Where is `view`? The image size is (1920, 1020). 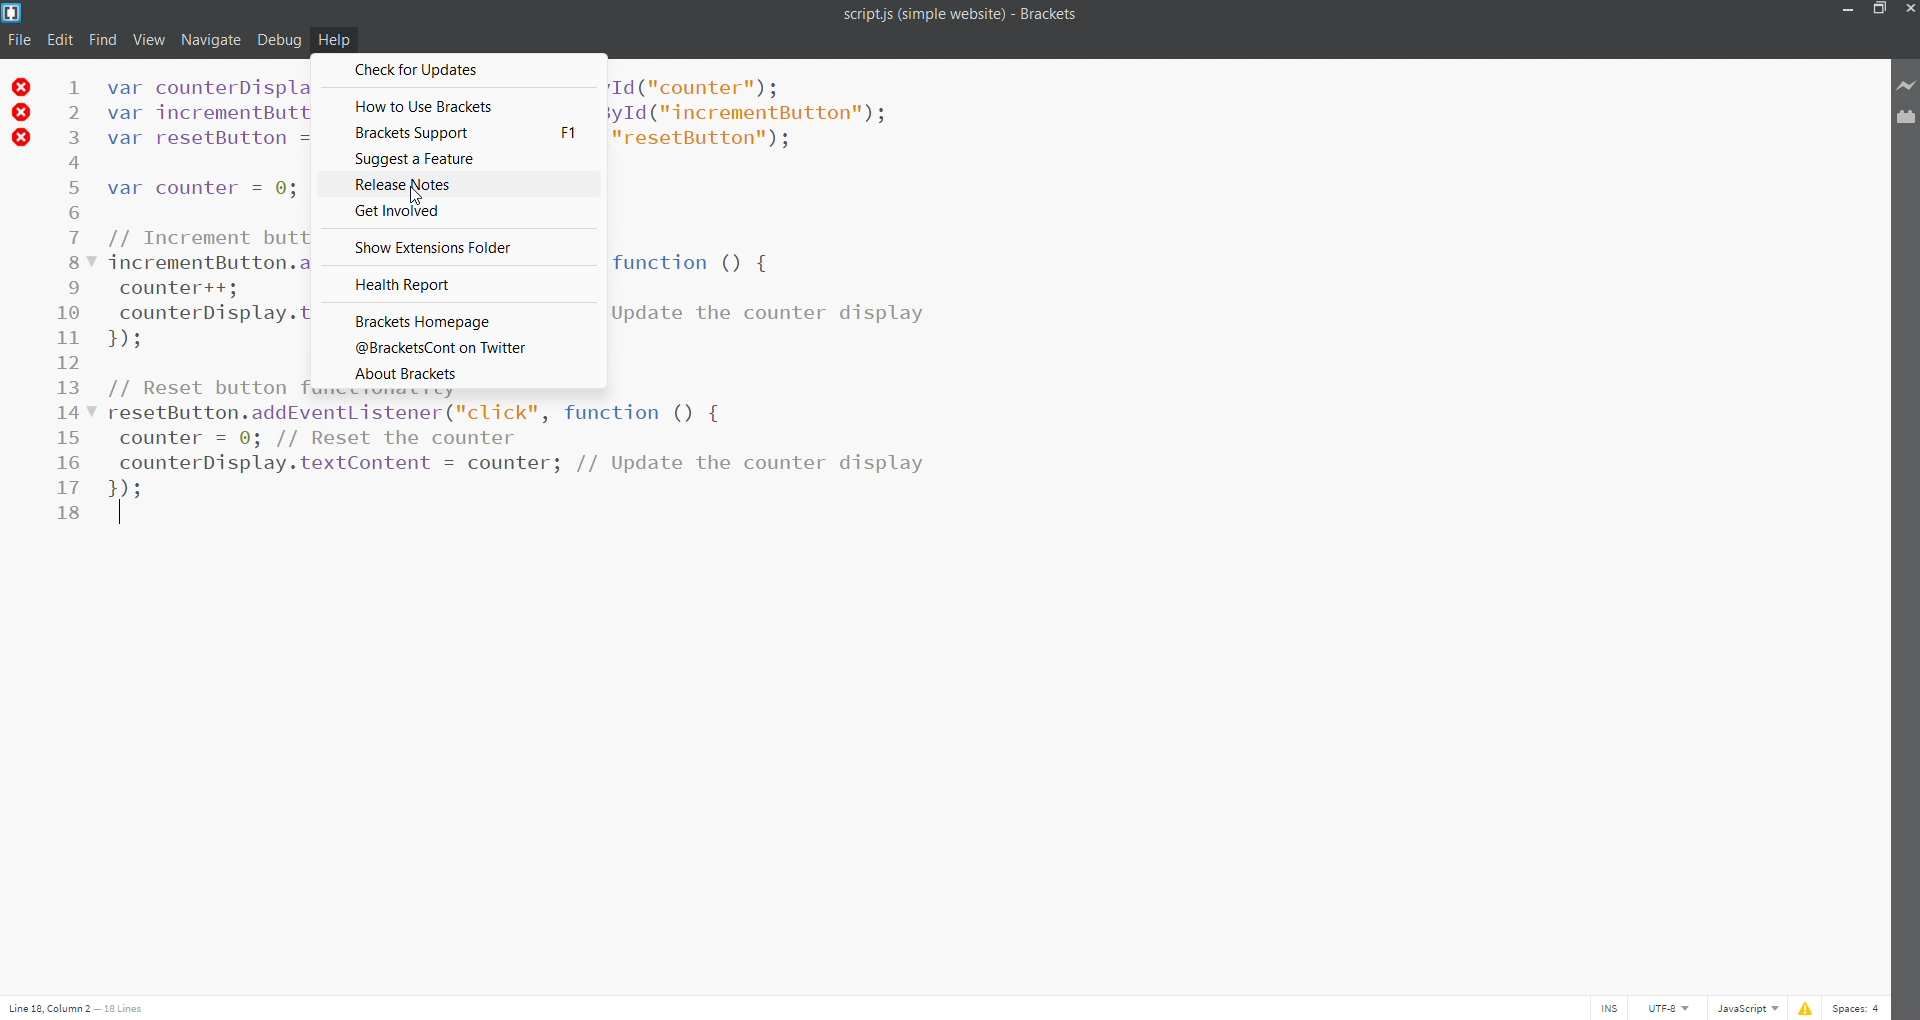
view is located at coordinates (149, 39).